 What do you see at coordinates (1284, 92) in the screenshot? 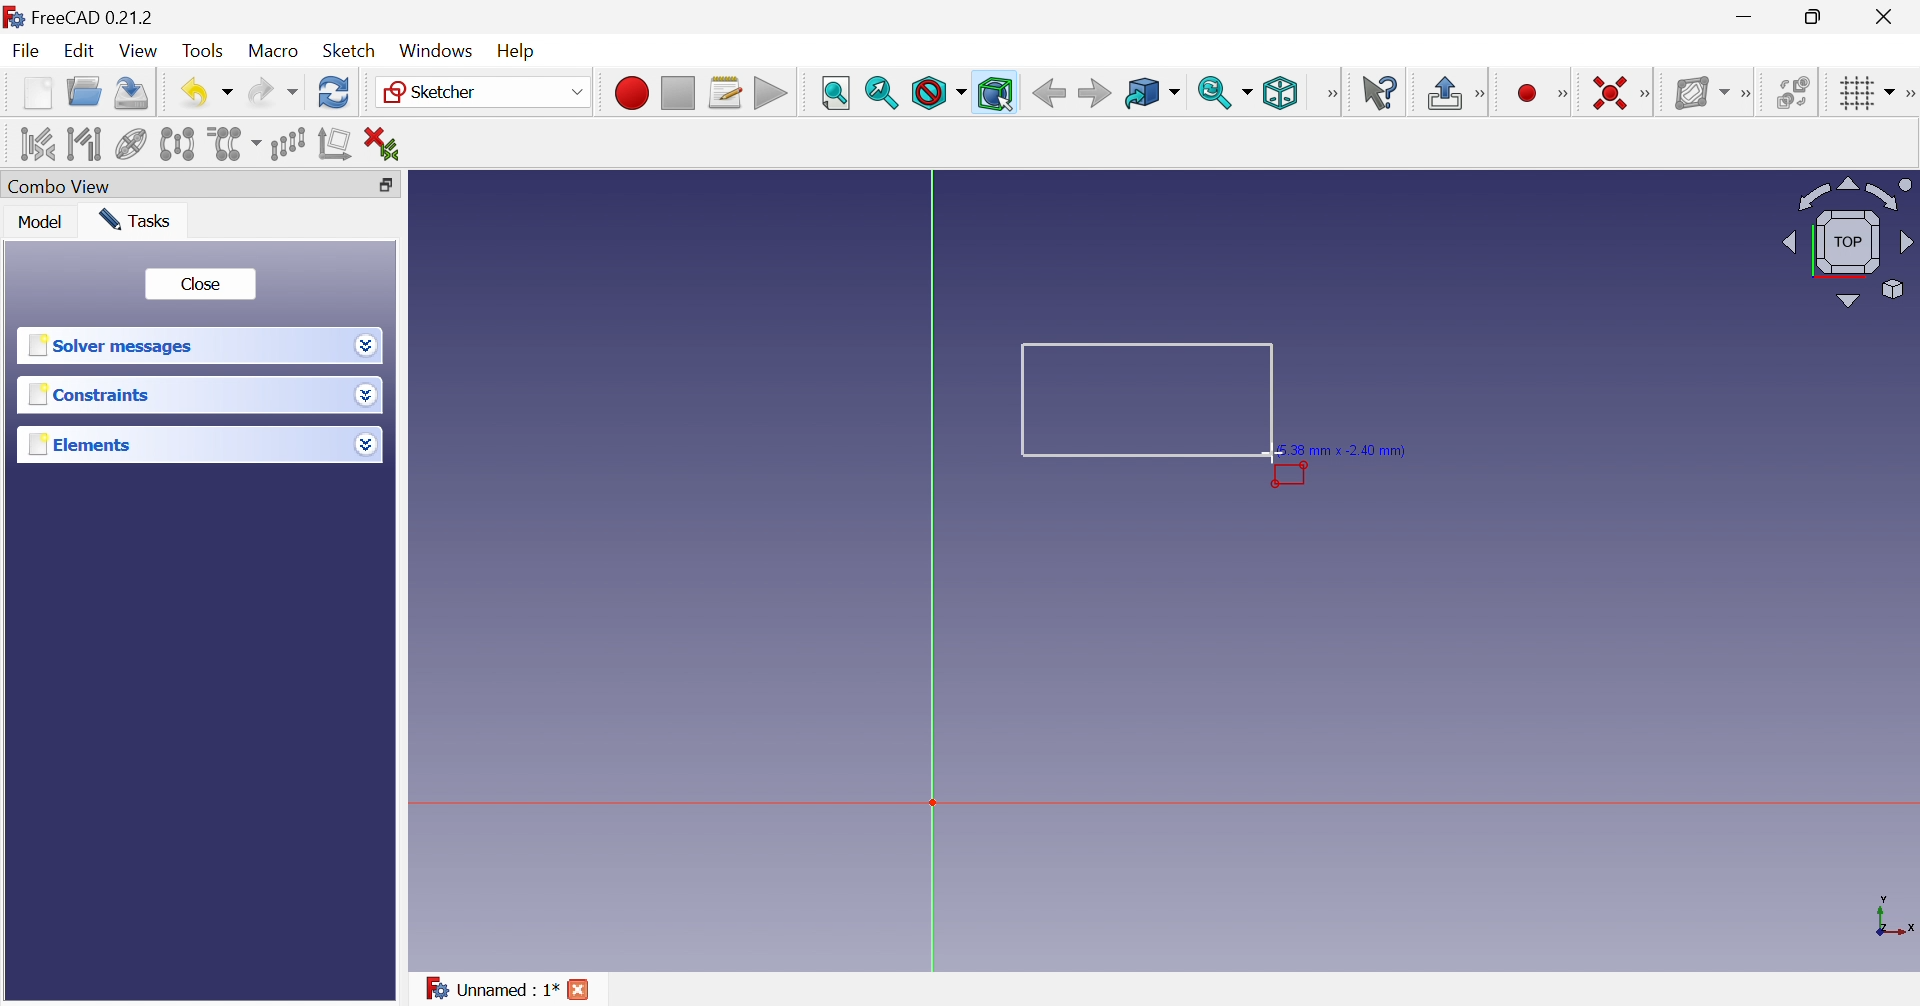
I see `Isometric` at bounding box center [1284, 92].